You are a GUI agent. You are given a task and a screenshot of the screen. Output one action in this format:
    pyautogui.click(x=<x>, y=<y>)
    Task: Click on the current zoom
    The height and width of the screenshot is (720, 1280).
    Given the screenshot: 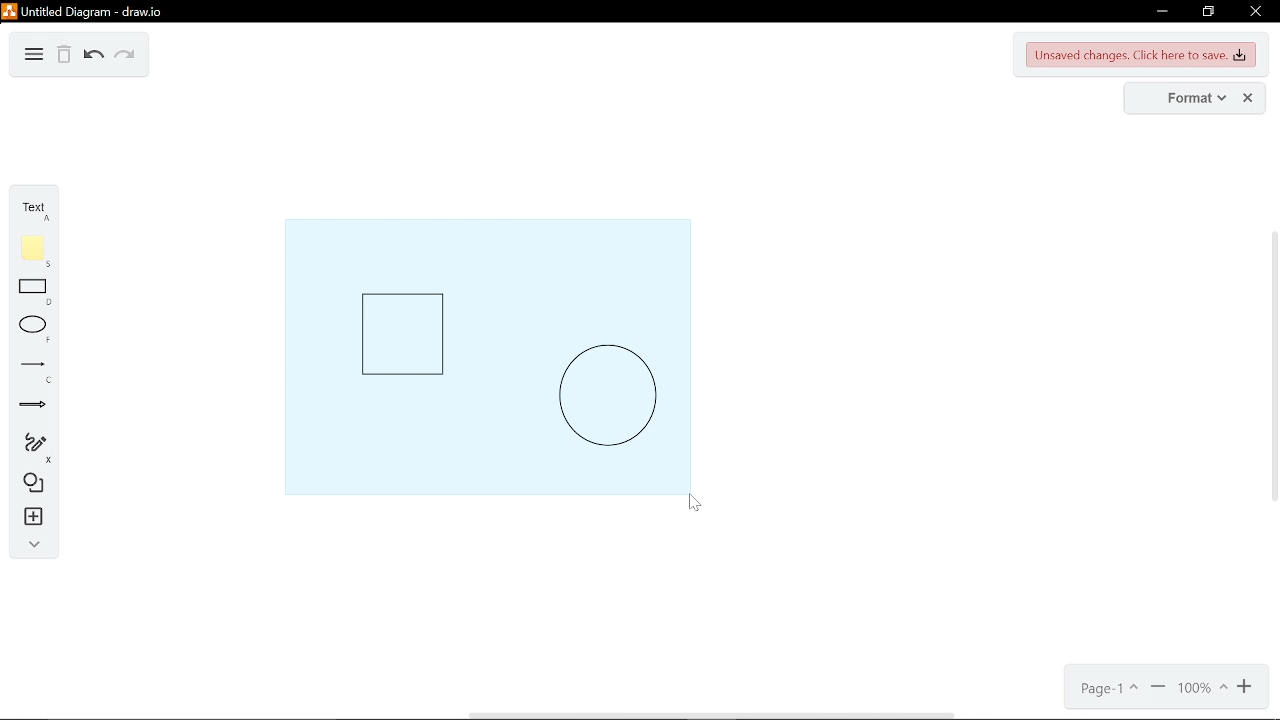 What is the action you would take?
    pyautogui.click(x=1202, y=690)
    